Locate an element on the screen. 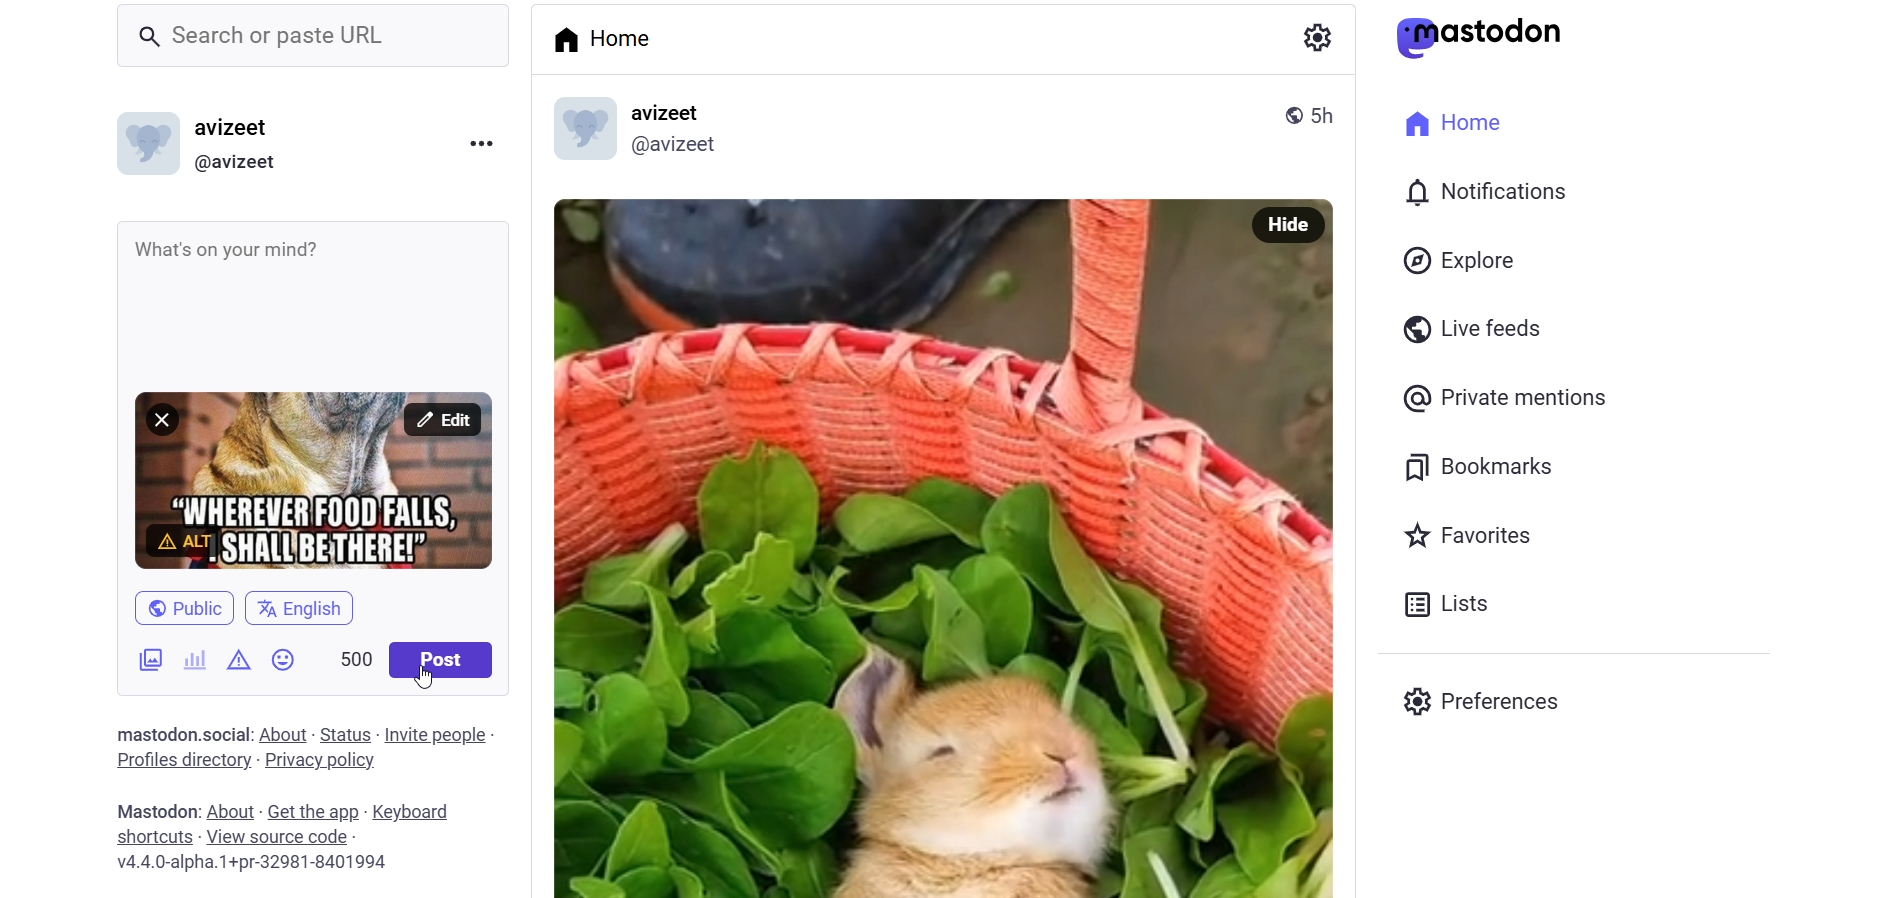 This screenshot has width=1884, height=898. source code is located at coordinates (277, 837).